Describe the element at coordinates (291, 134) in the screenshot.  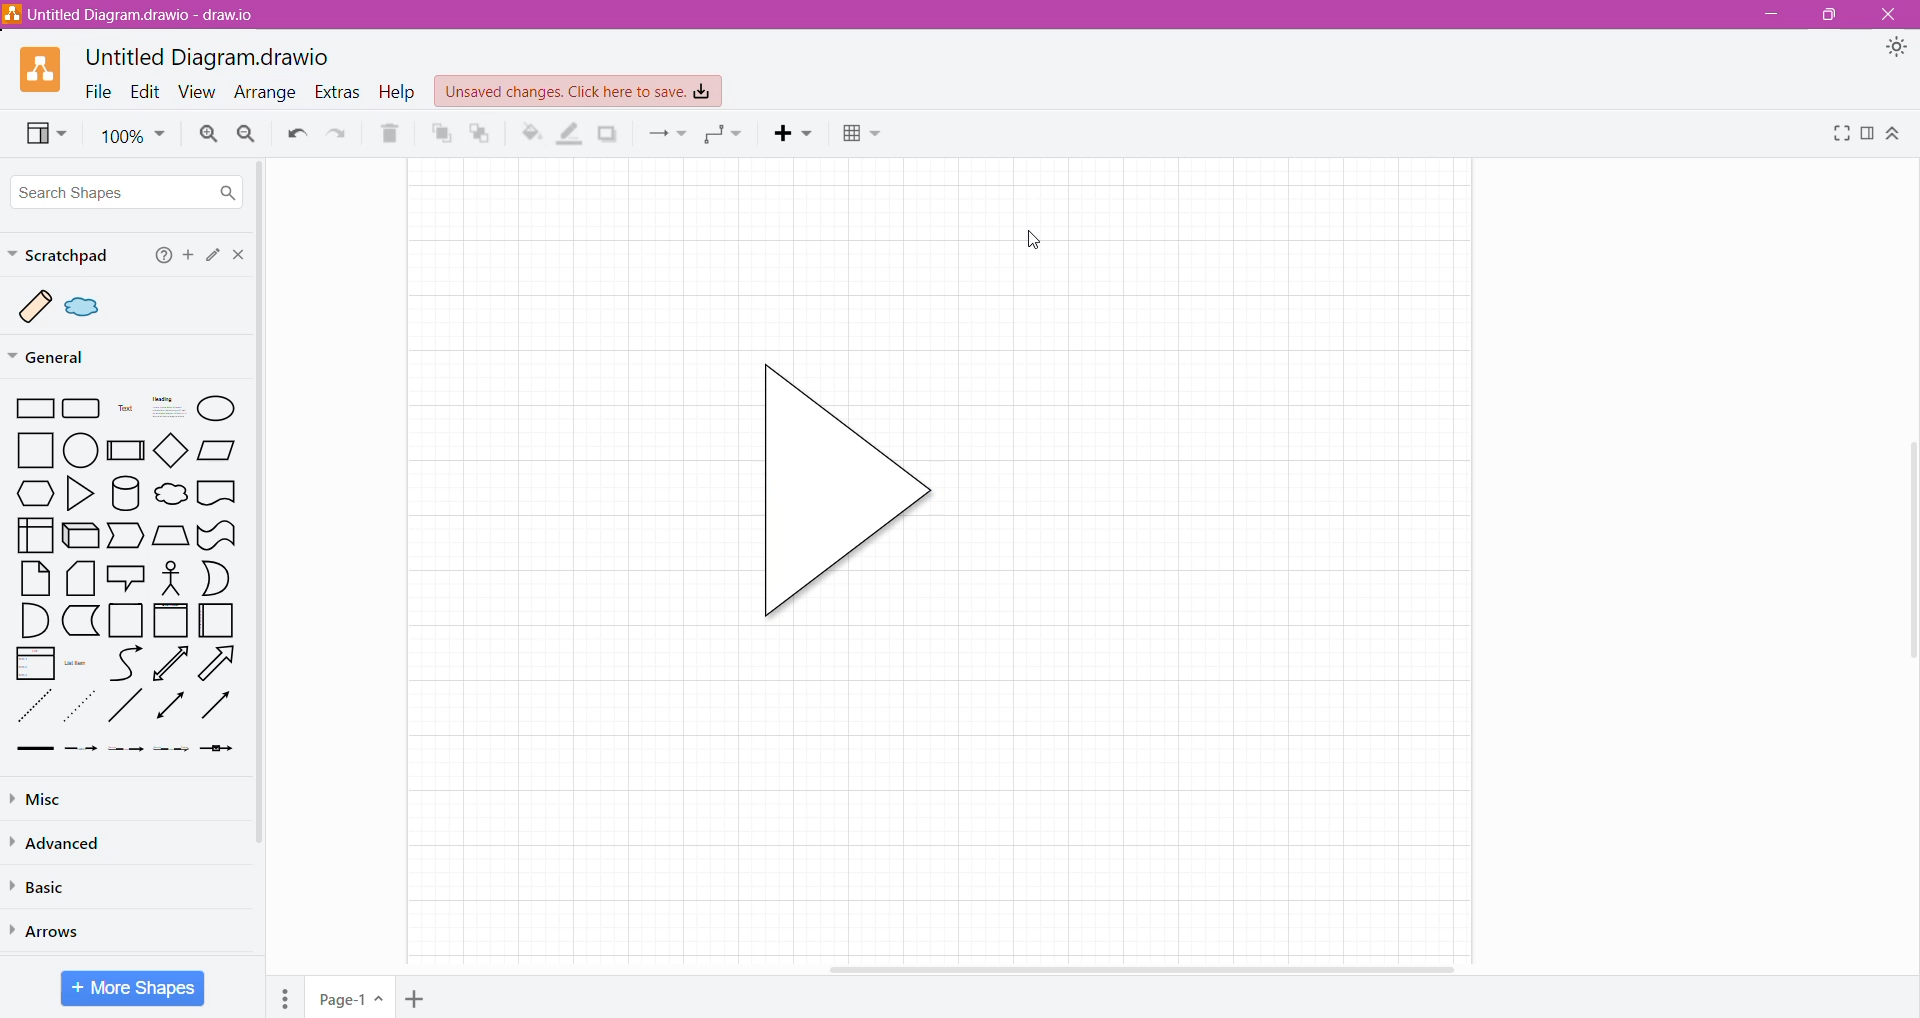
I see `Undo` at that location.